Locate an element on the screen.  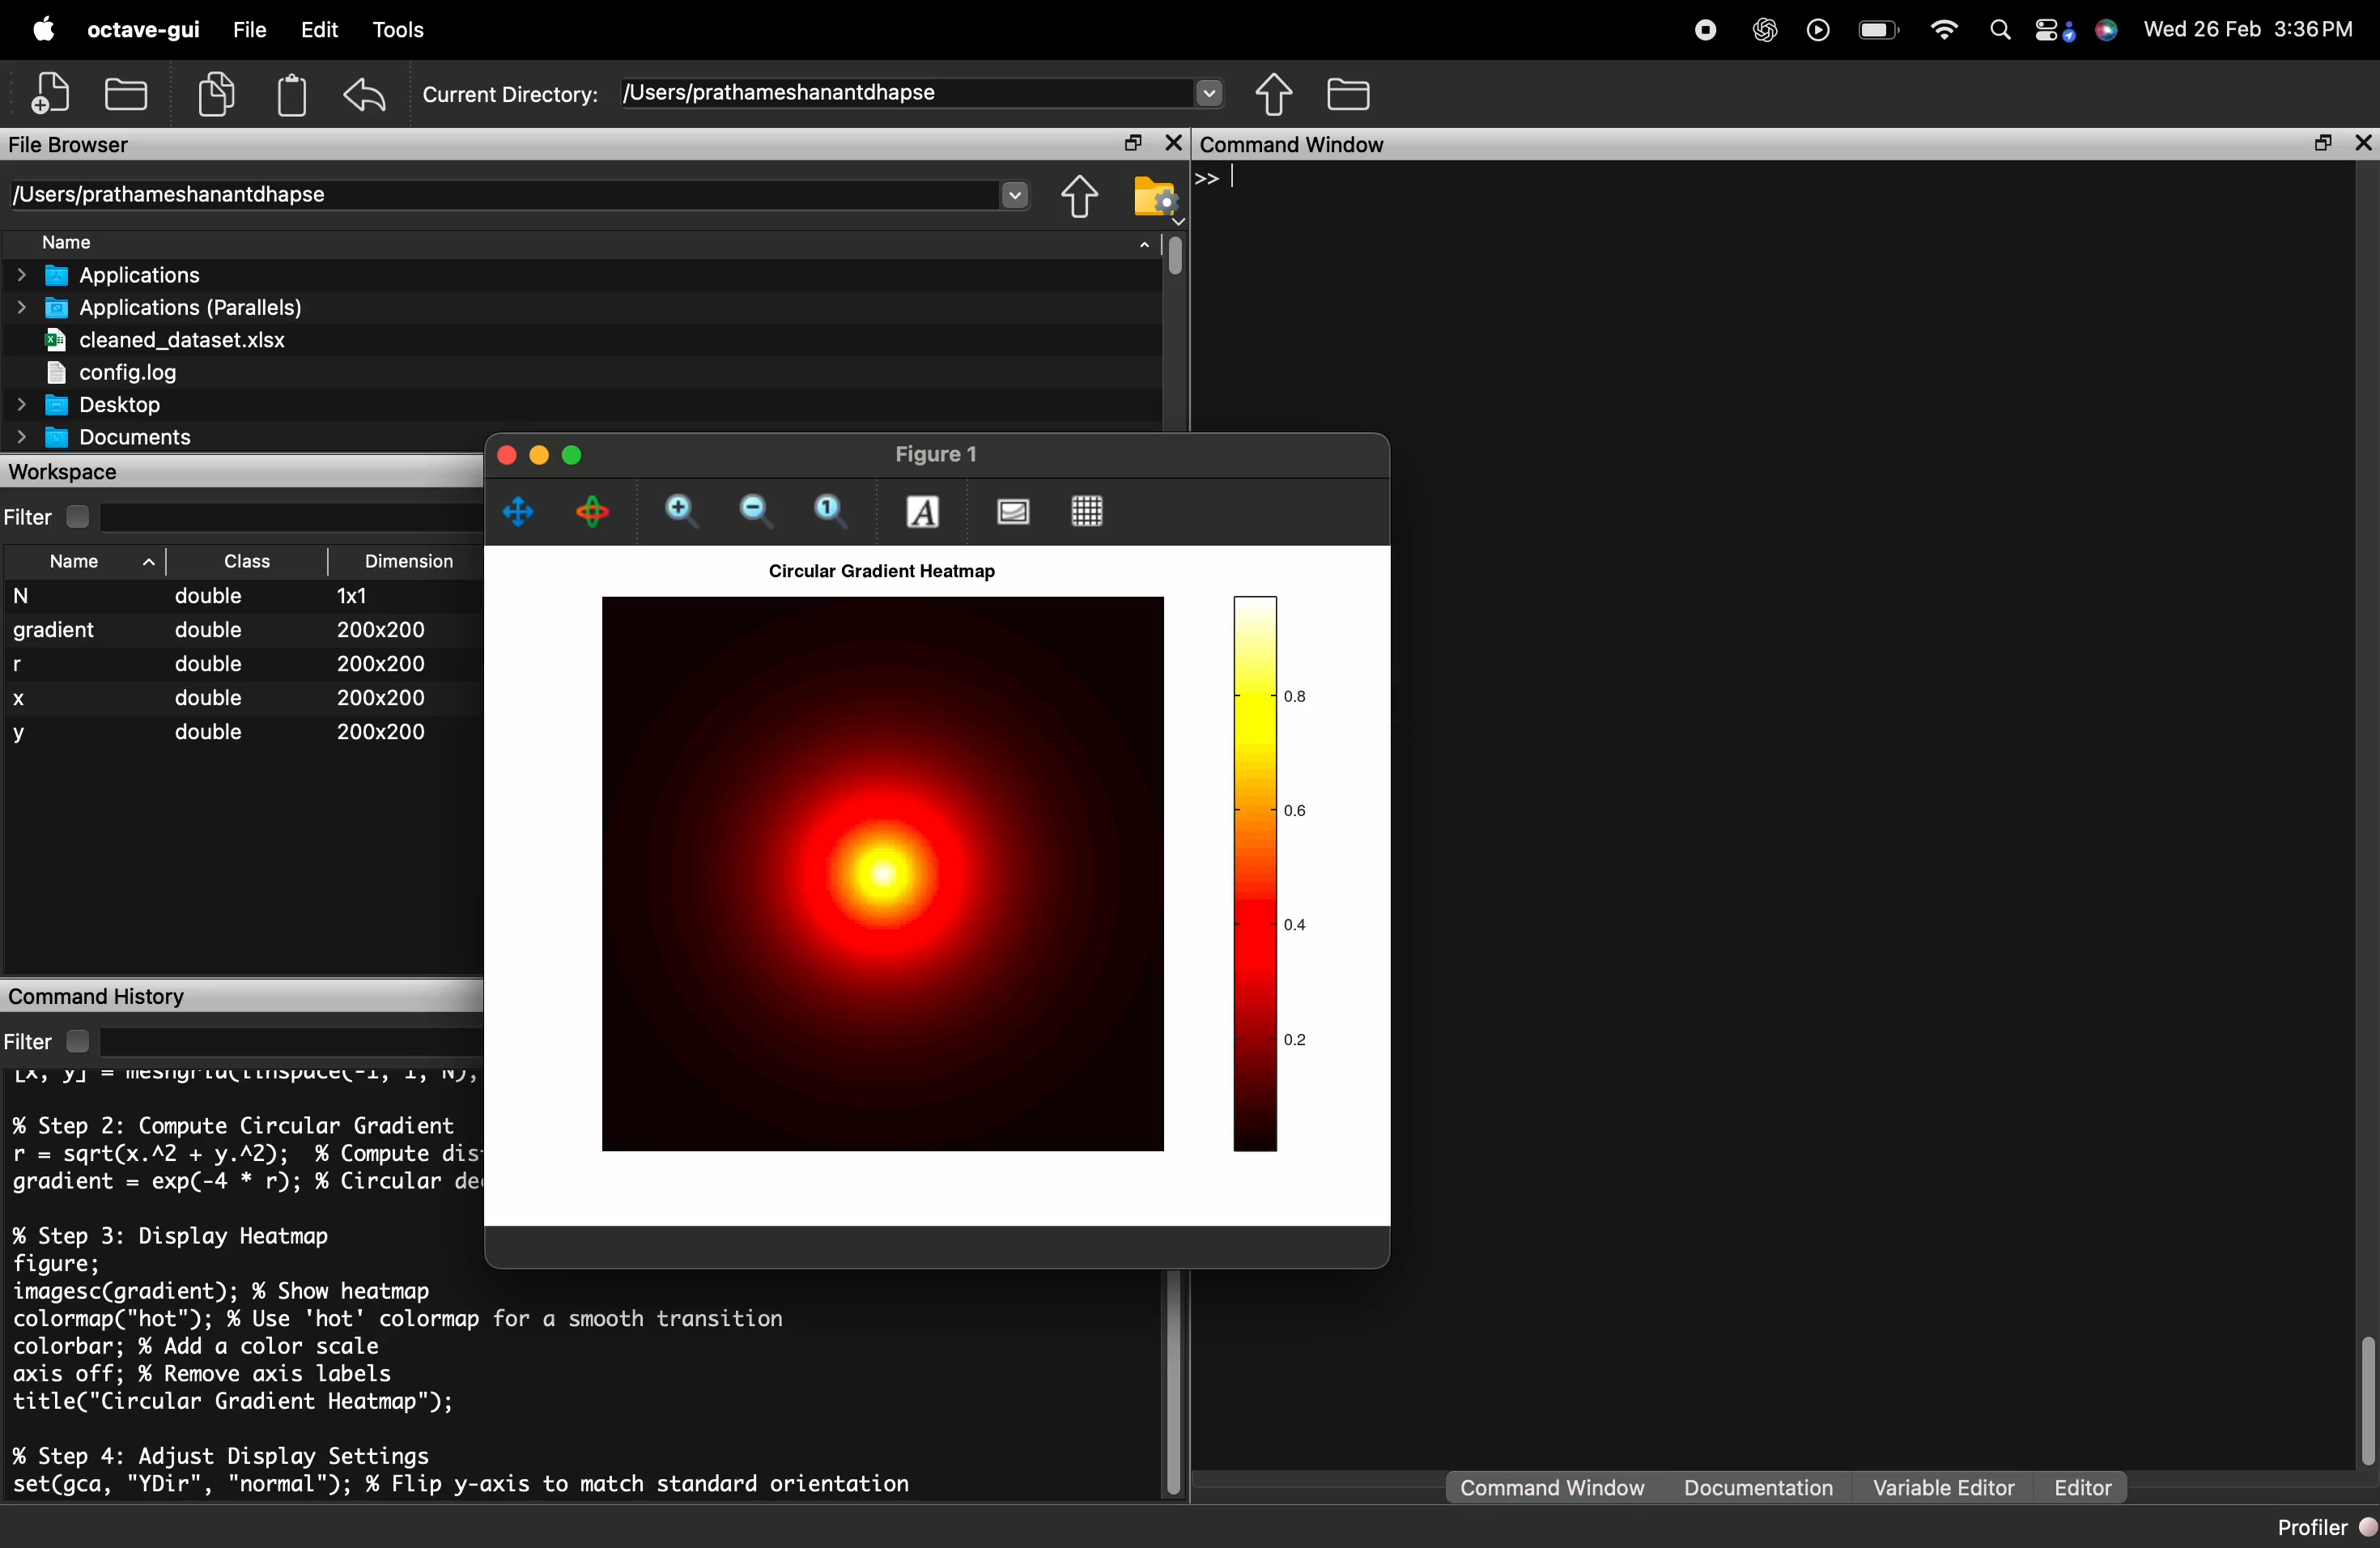
maximize is located at coordinates (2320, 143).